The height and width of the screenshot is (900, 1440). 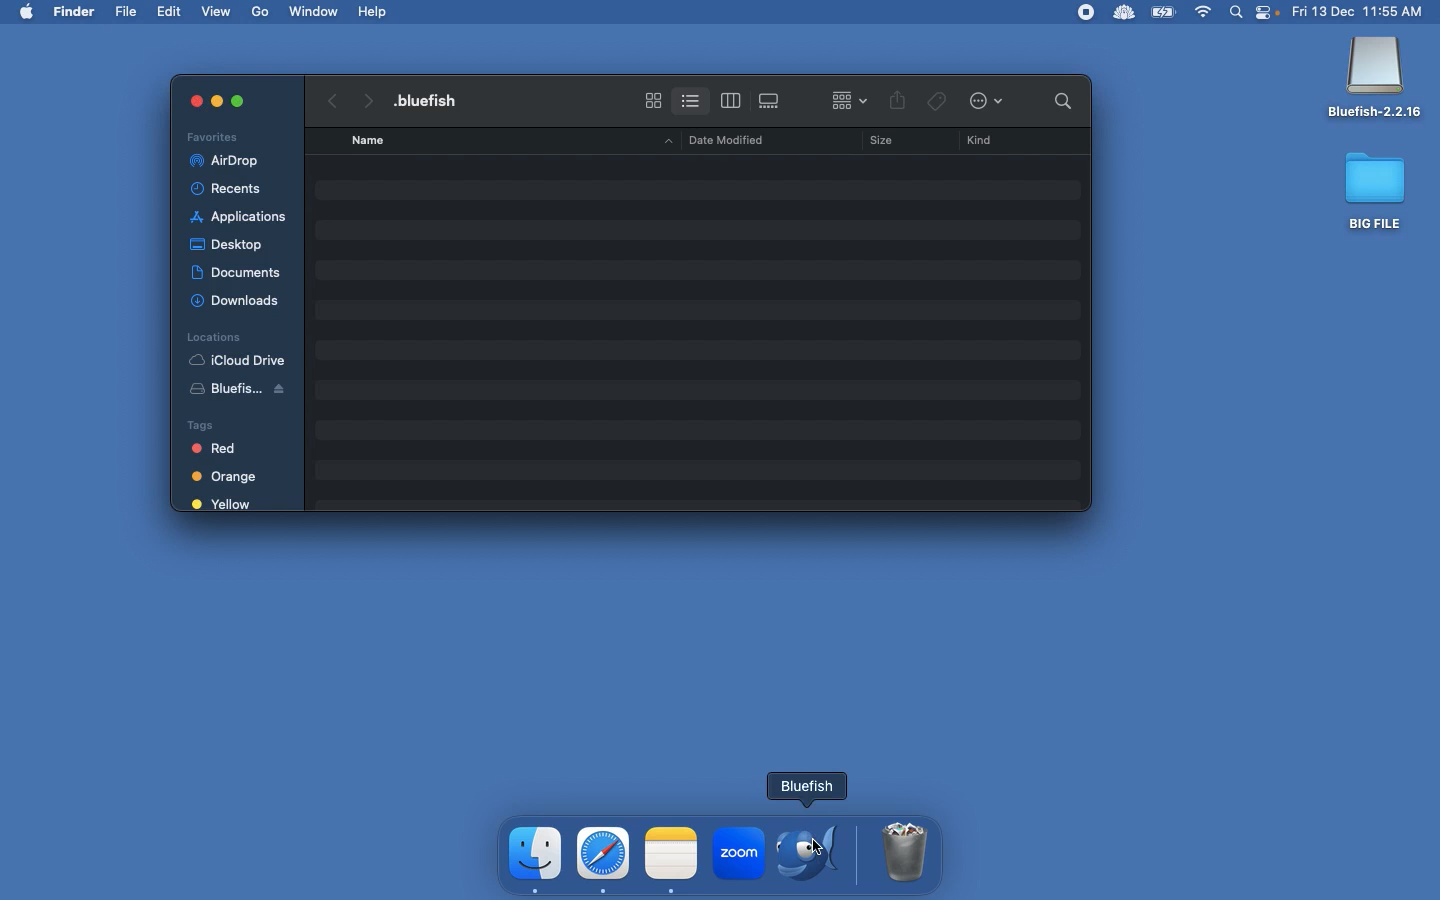 What do you see at coordinates (843, 849) in the screenshot?
I see `cursor` at bounding box center [843, 849].